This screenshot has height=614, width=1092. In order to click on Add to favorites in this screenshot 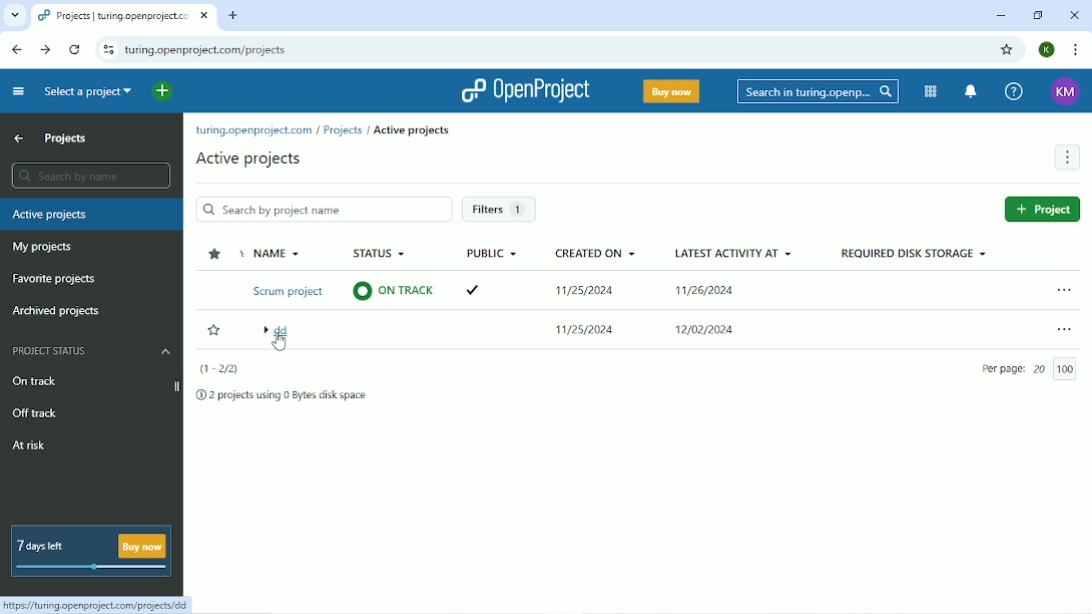, I will do `click(214, 331)`.